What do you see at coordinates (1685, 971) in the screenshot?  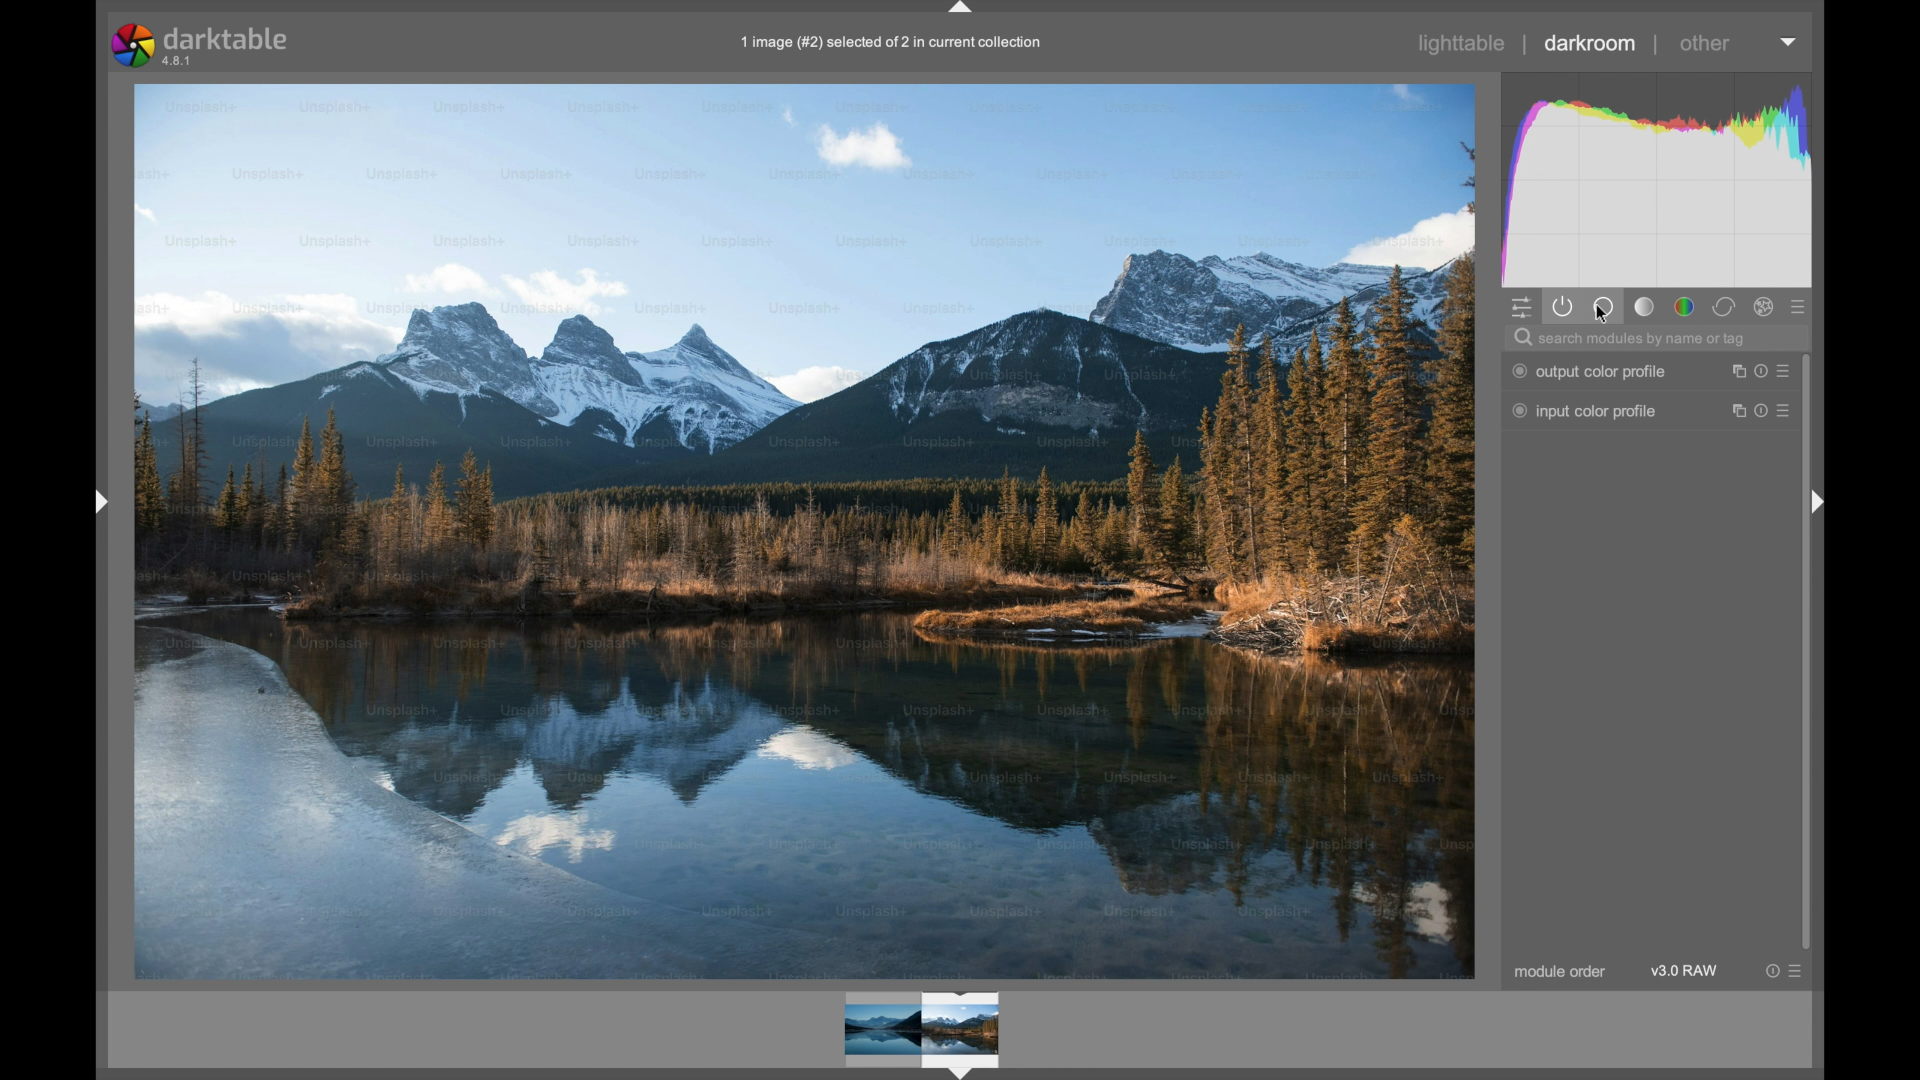 I see `v3.0 raw` at bounding box center [1685, 971].